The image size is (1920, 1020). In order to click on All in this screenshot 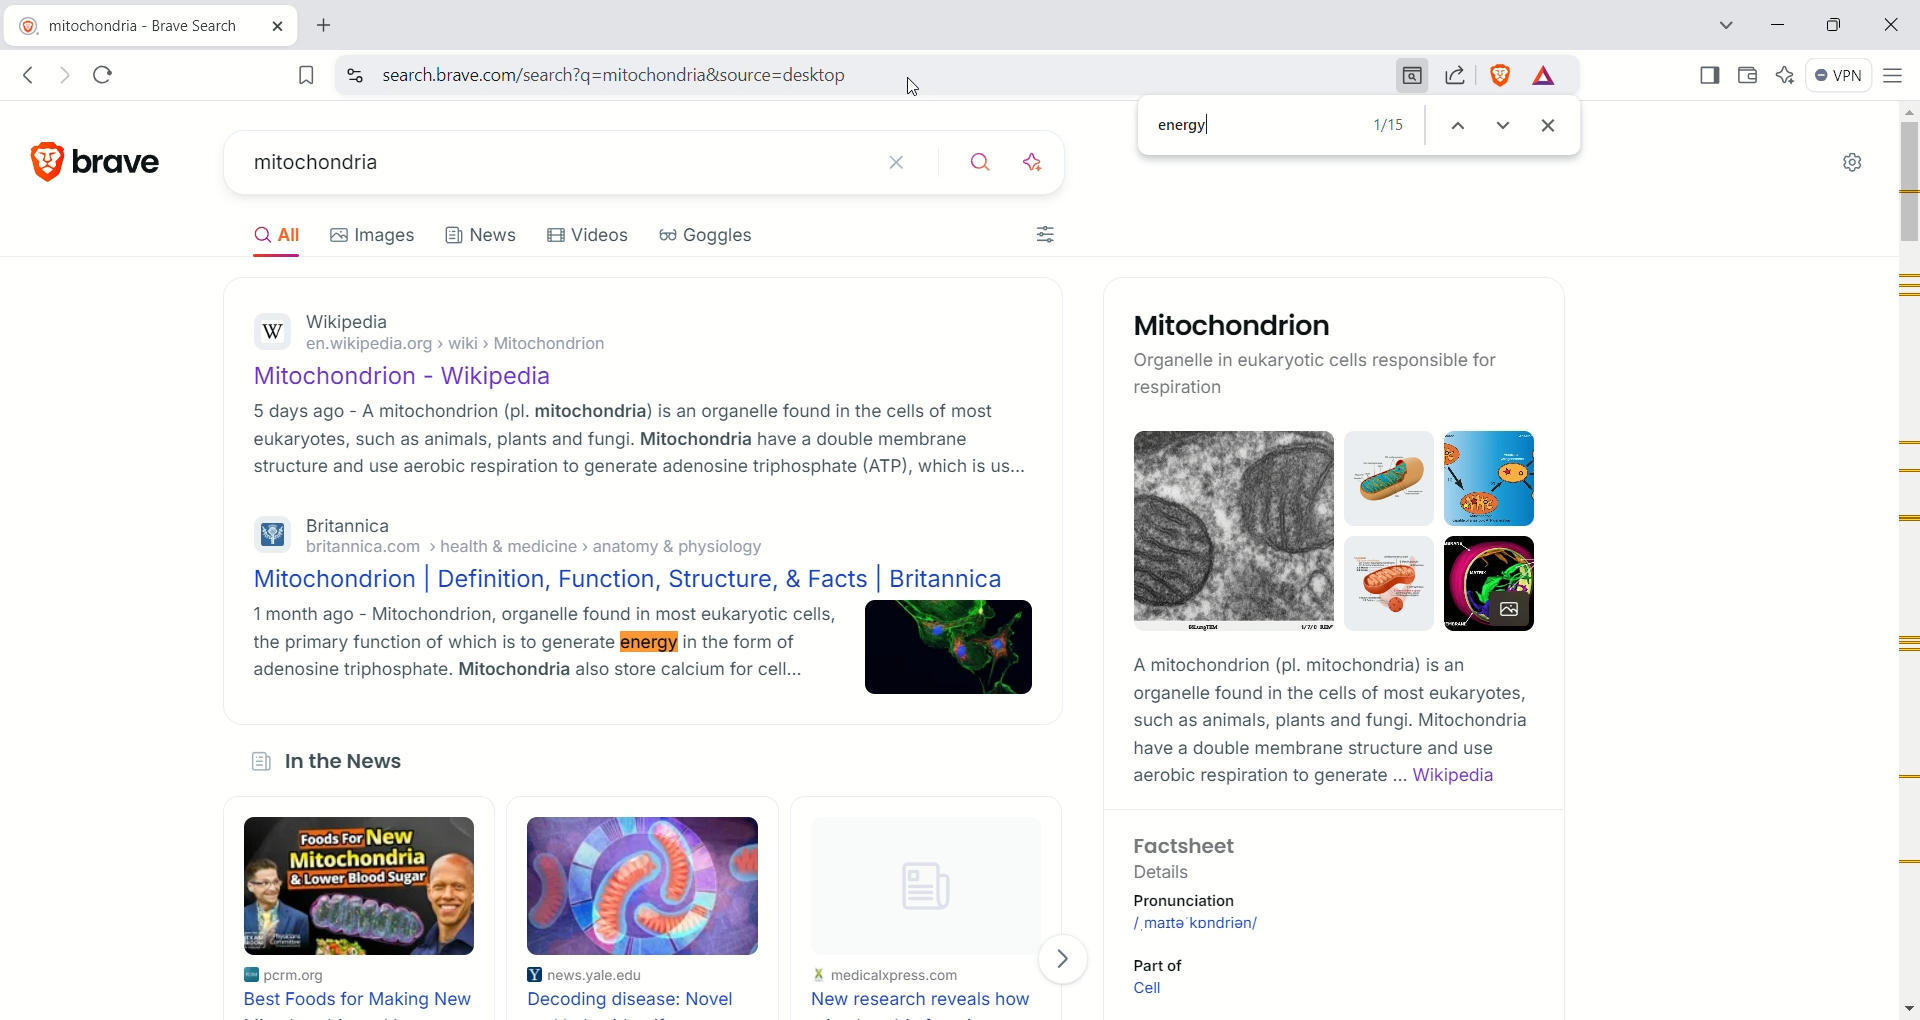, I will do `click(271, 240)`.